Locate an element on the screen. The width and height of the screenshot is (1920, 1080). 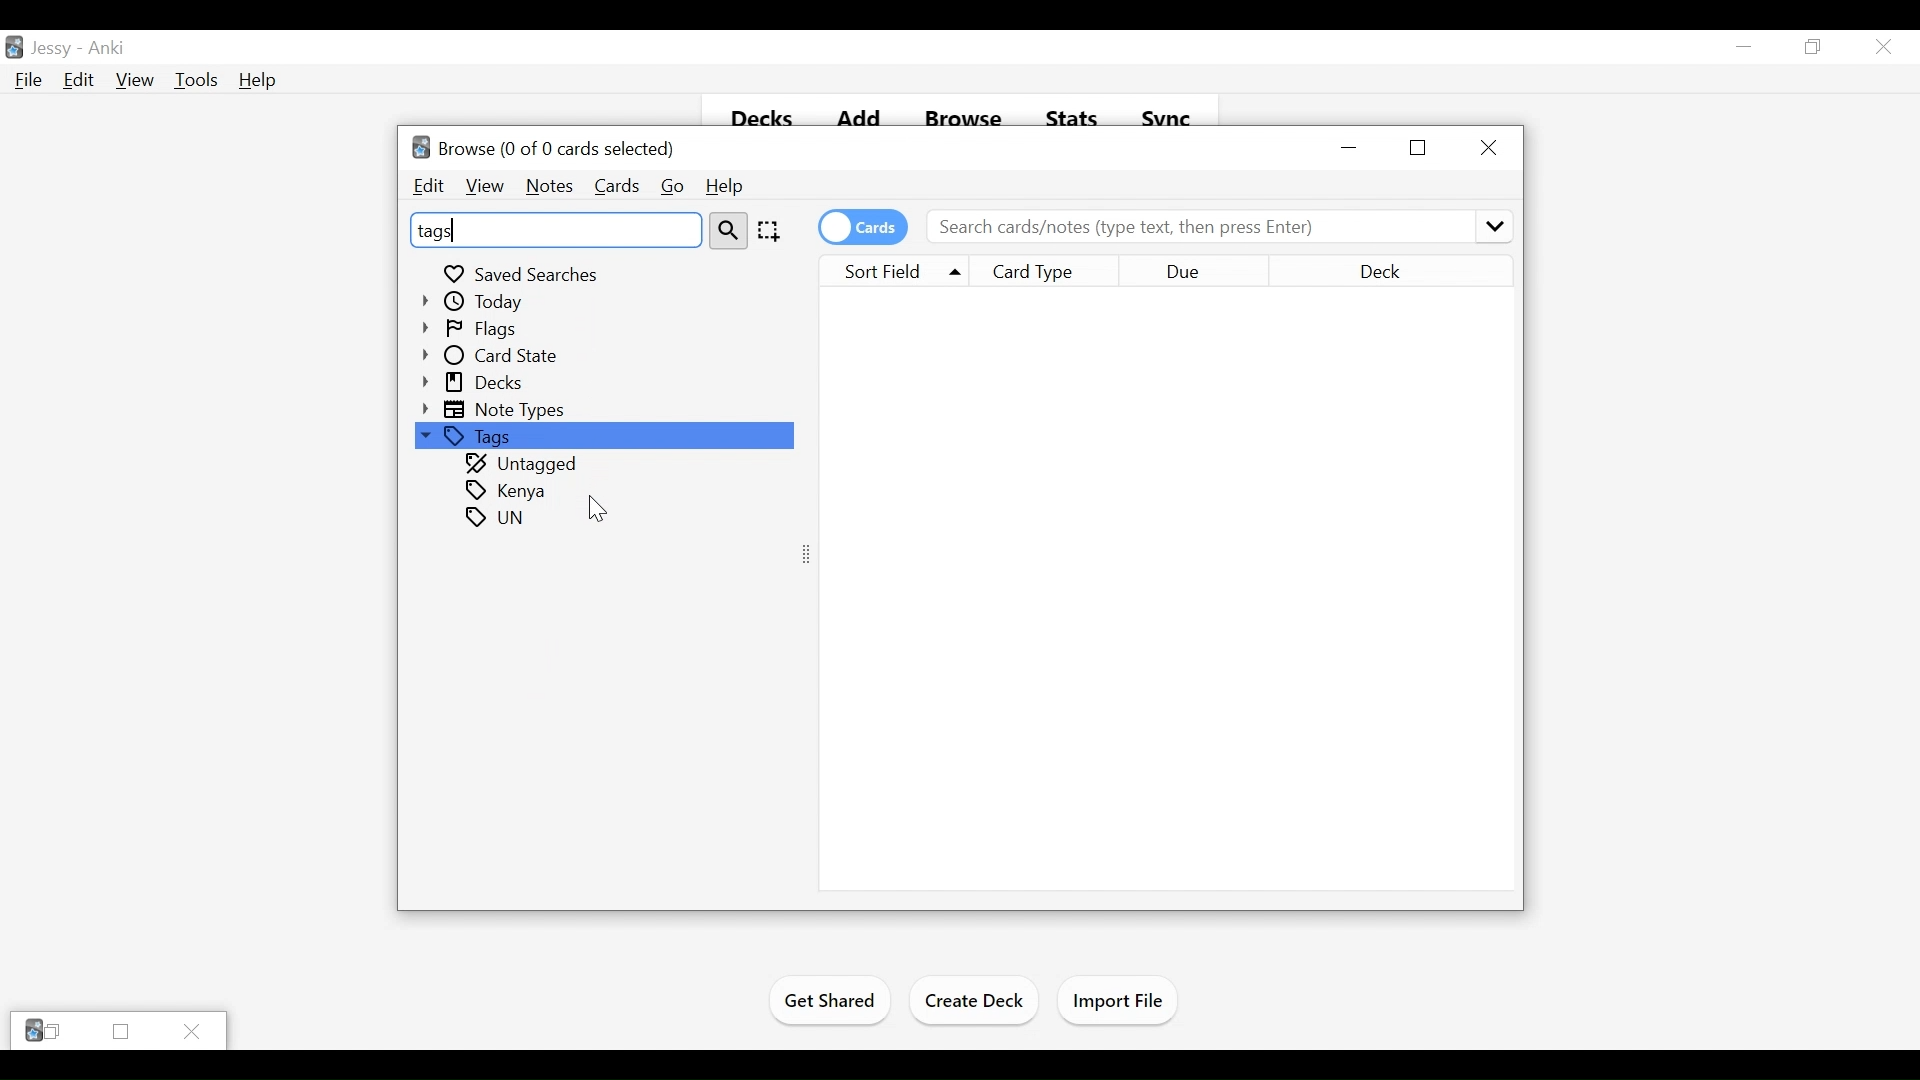
Cards is located at coordinates (615, 187).